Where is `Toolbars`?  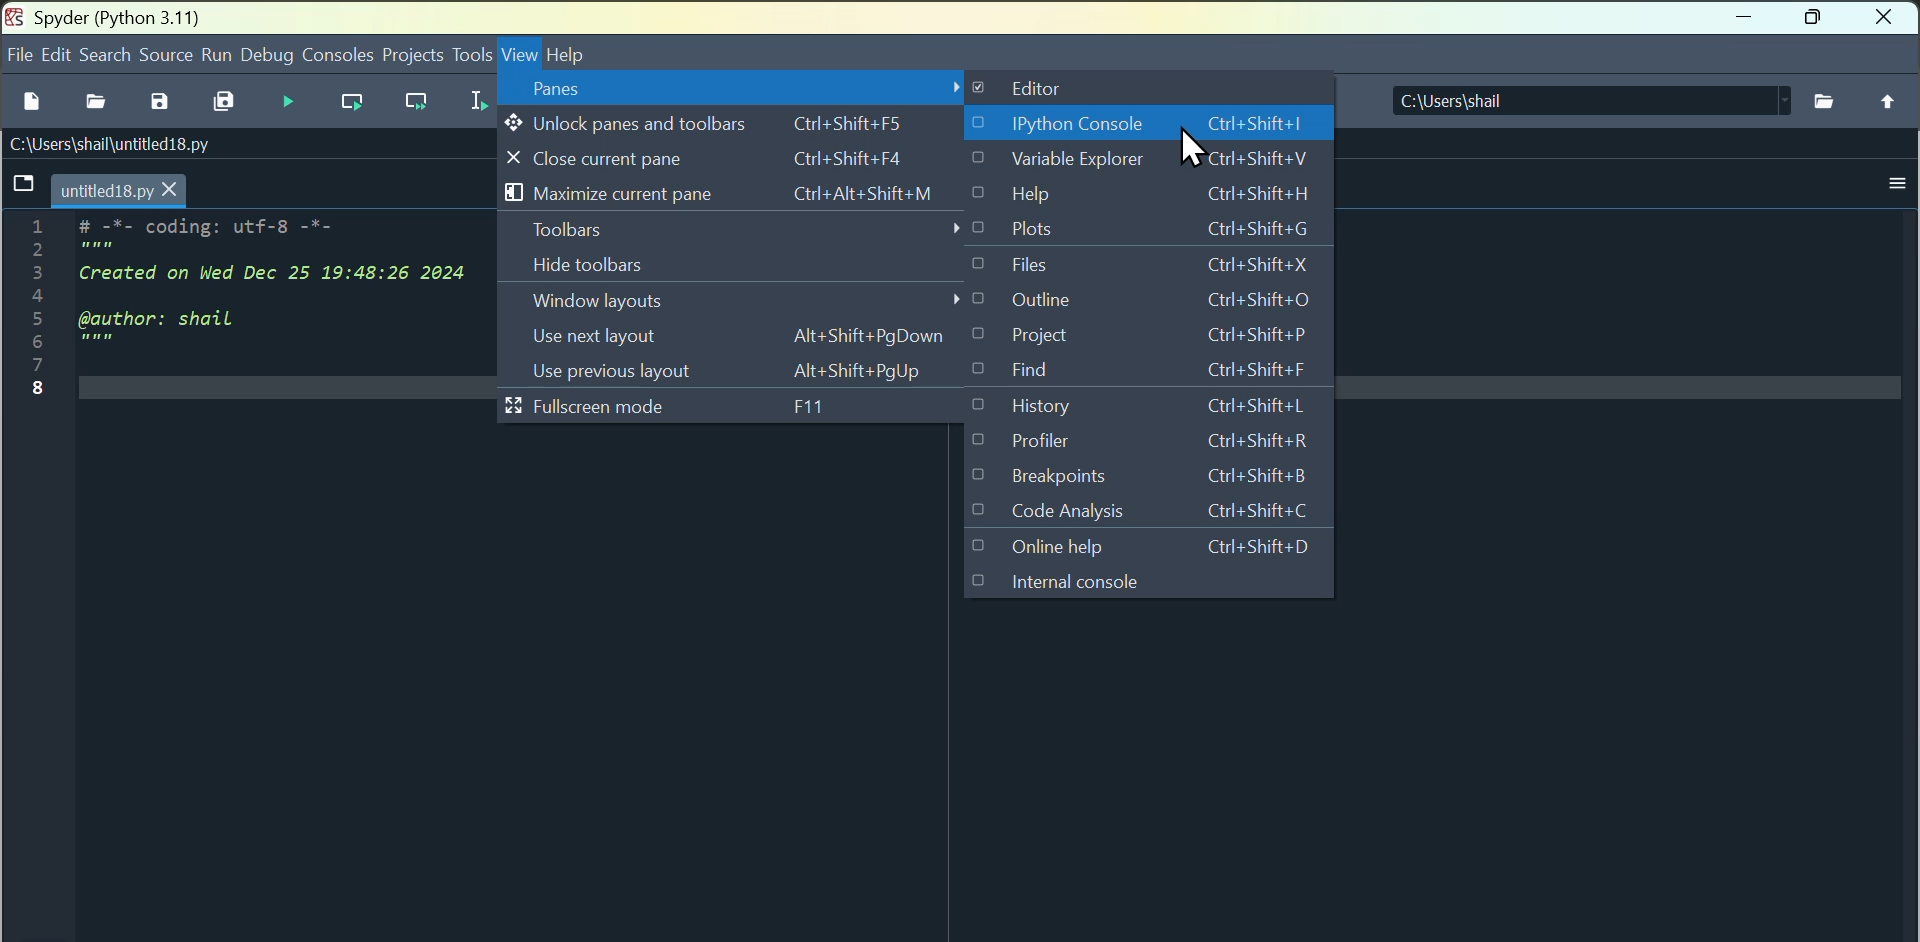 Toolbars is located at coordinates (725, 228).